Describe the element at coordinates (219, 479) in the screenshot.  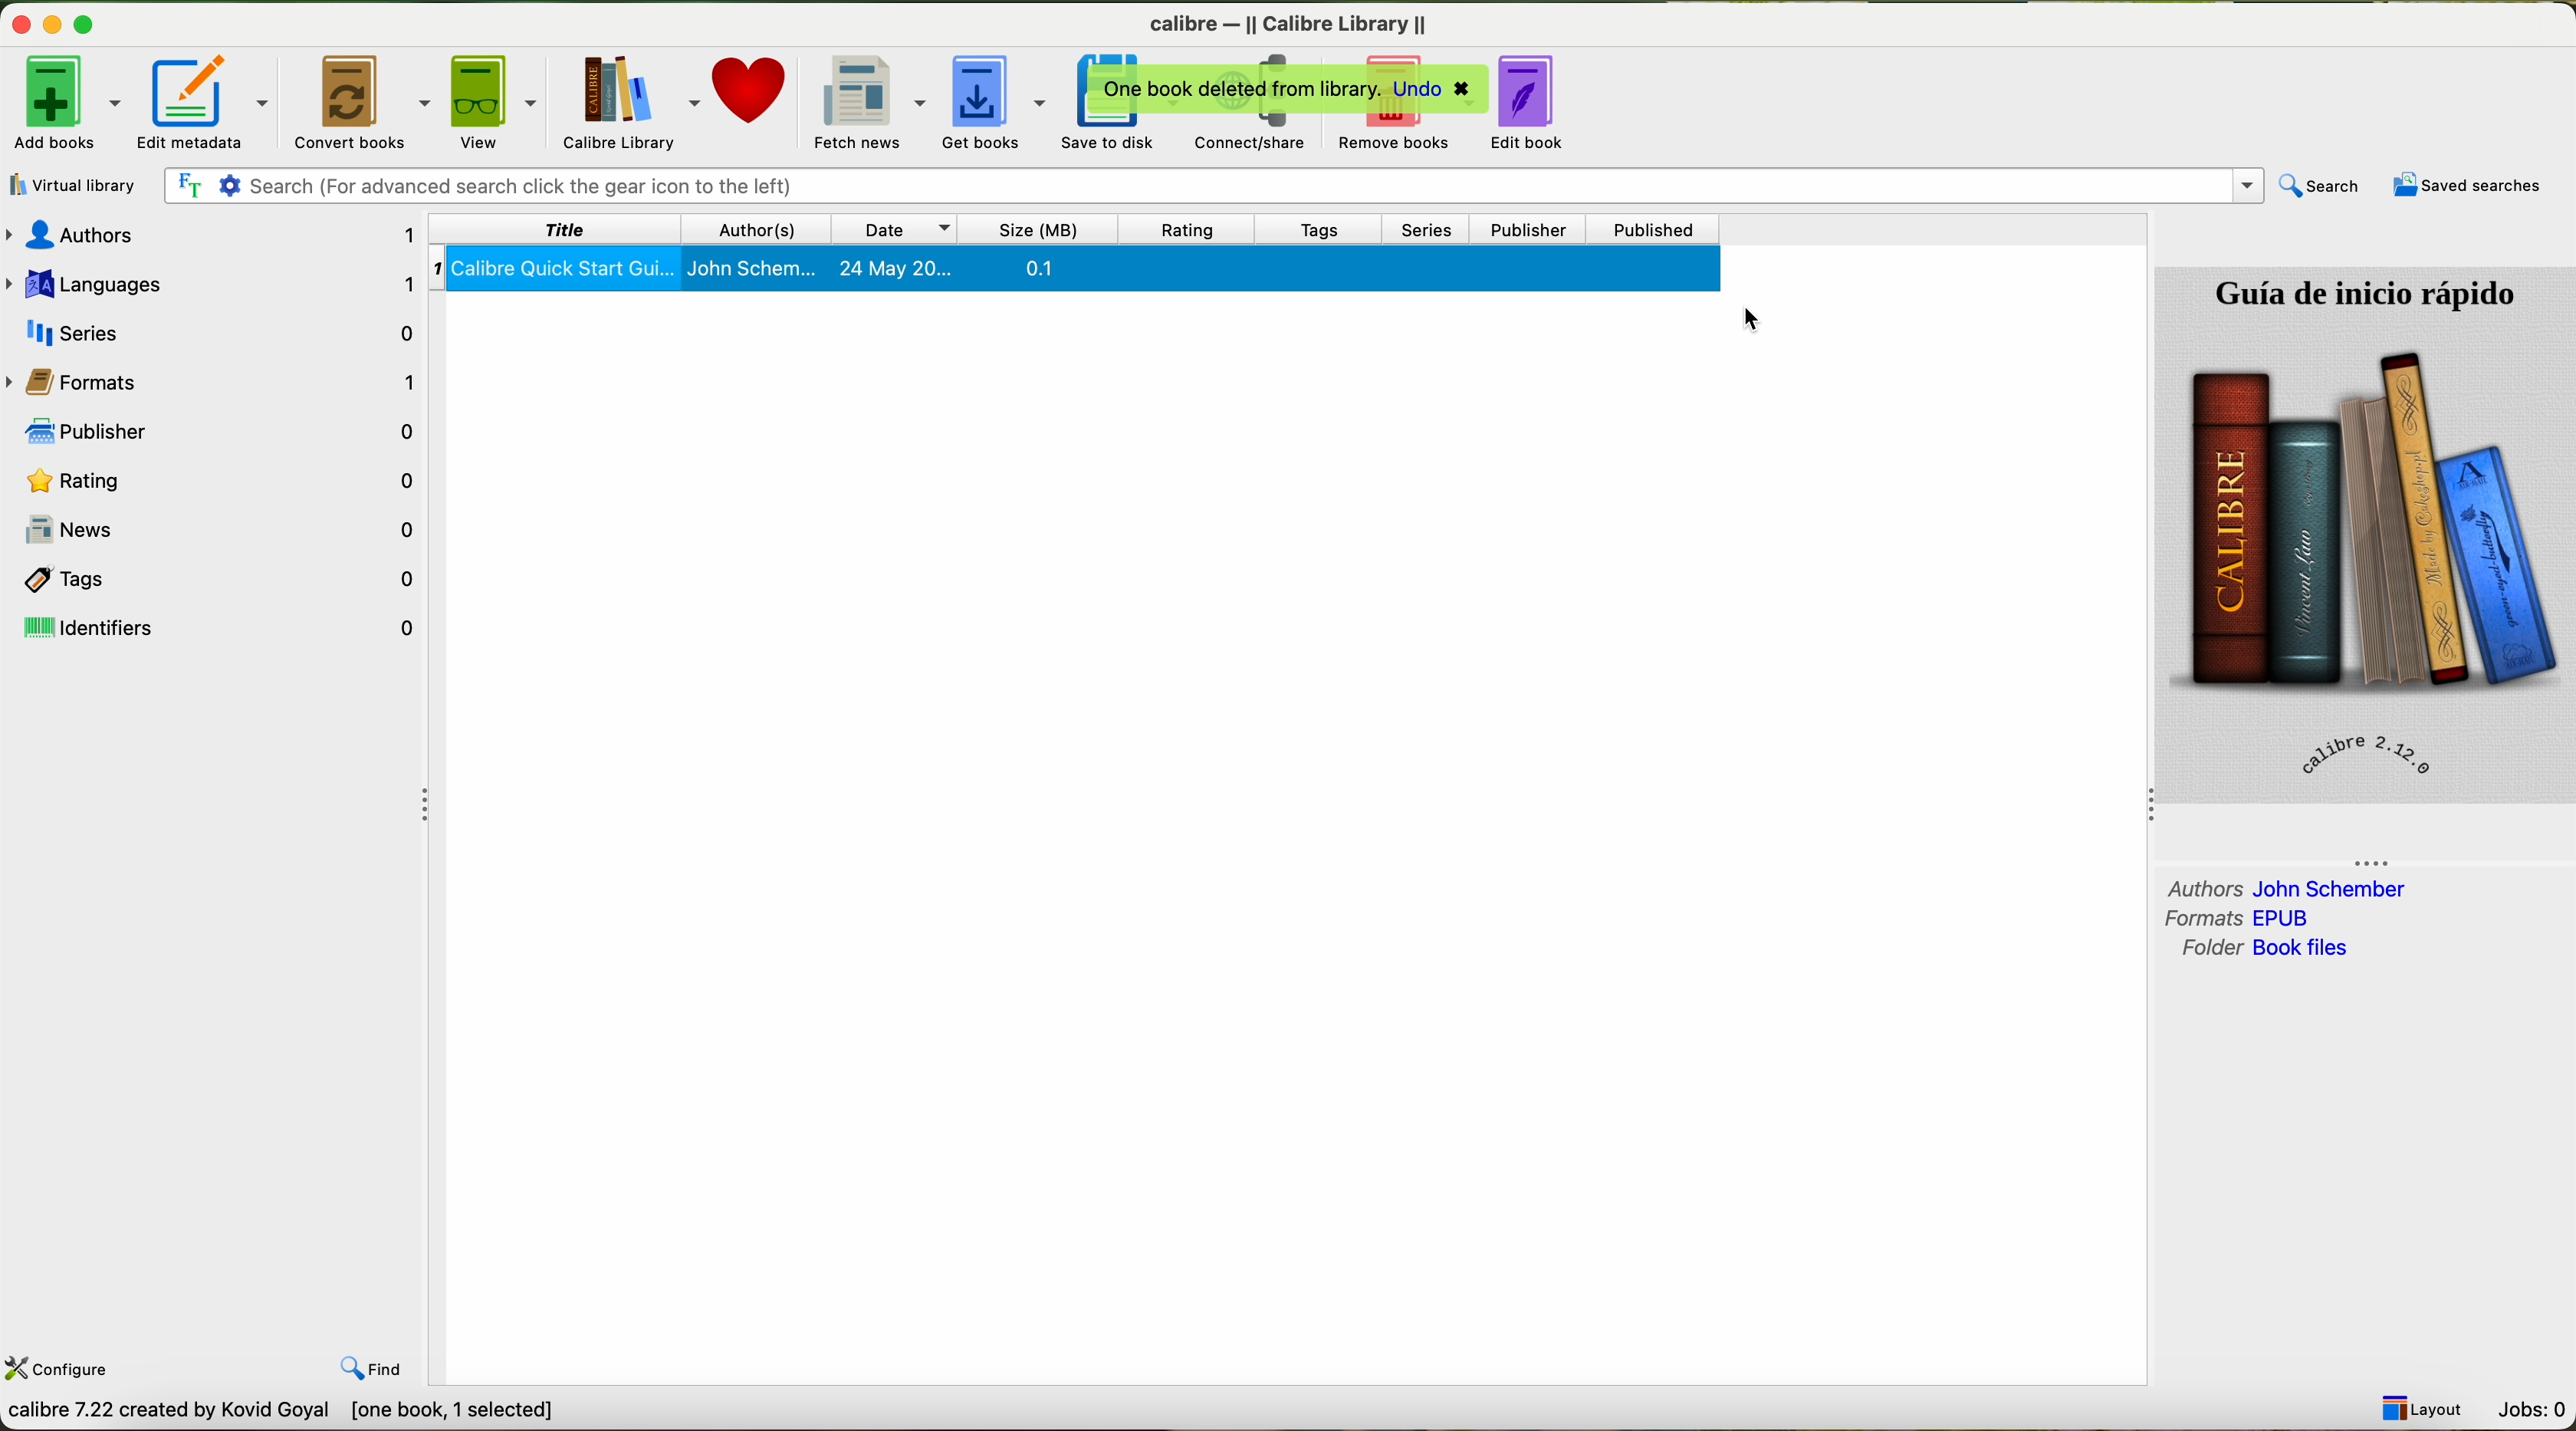
I see `rating` at that location.